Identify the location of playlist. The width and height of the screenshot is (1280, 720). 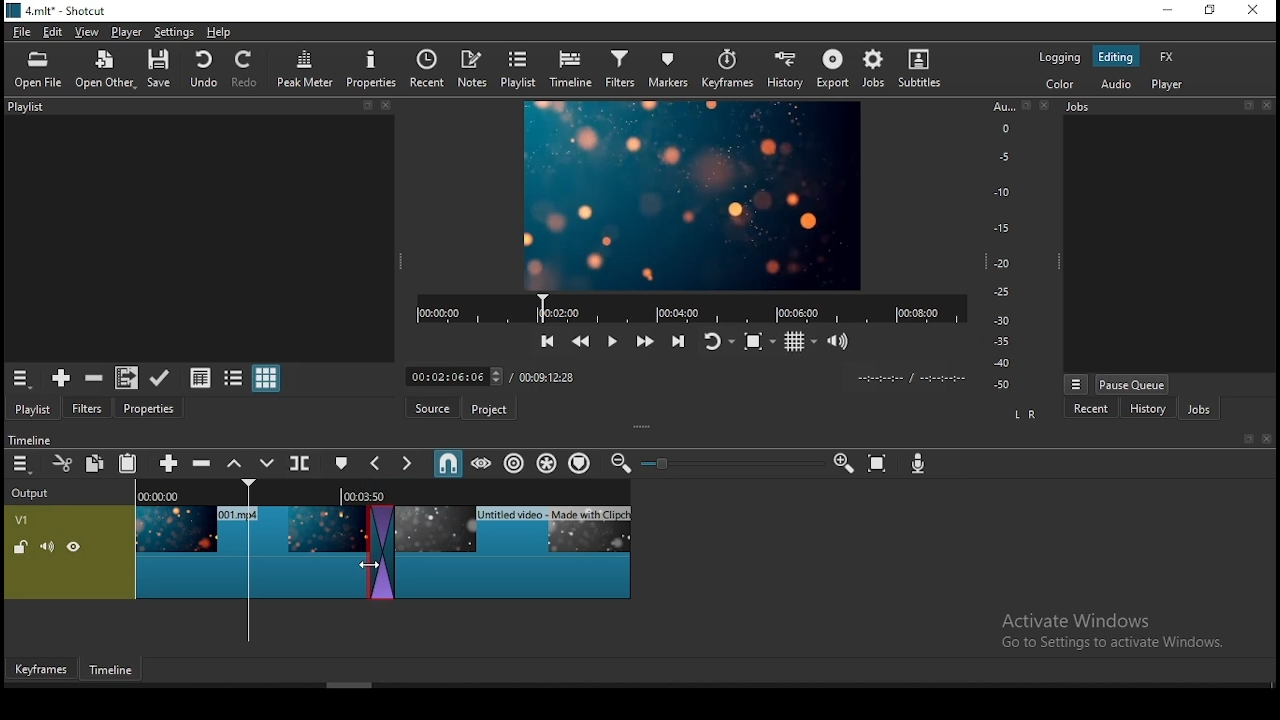
(196, 109).